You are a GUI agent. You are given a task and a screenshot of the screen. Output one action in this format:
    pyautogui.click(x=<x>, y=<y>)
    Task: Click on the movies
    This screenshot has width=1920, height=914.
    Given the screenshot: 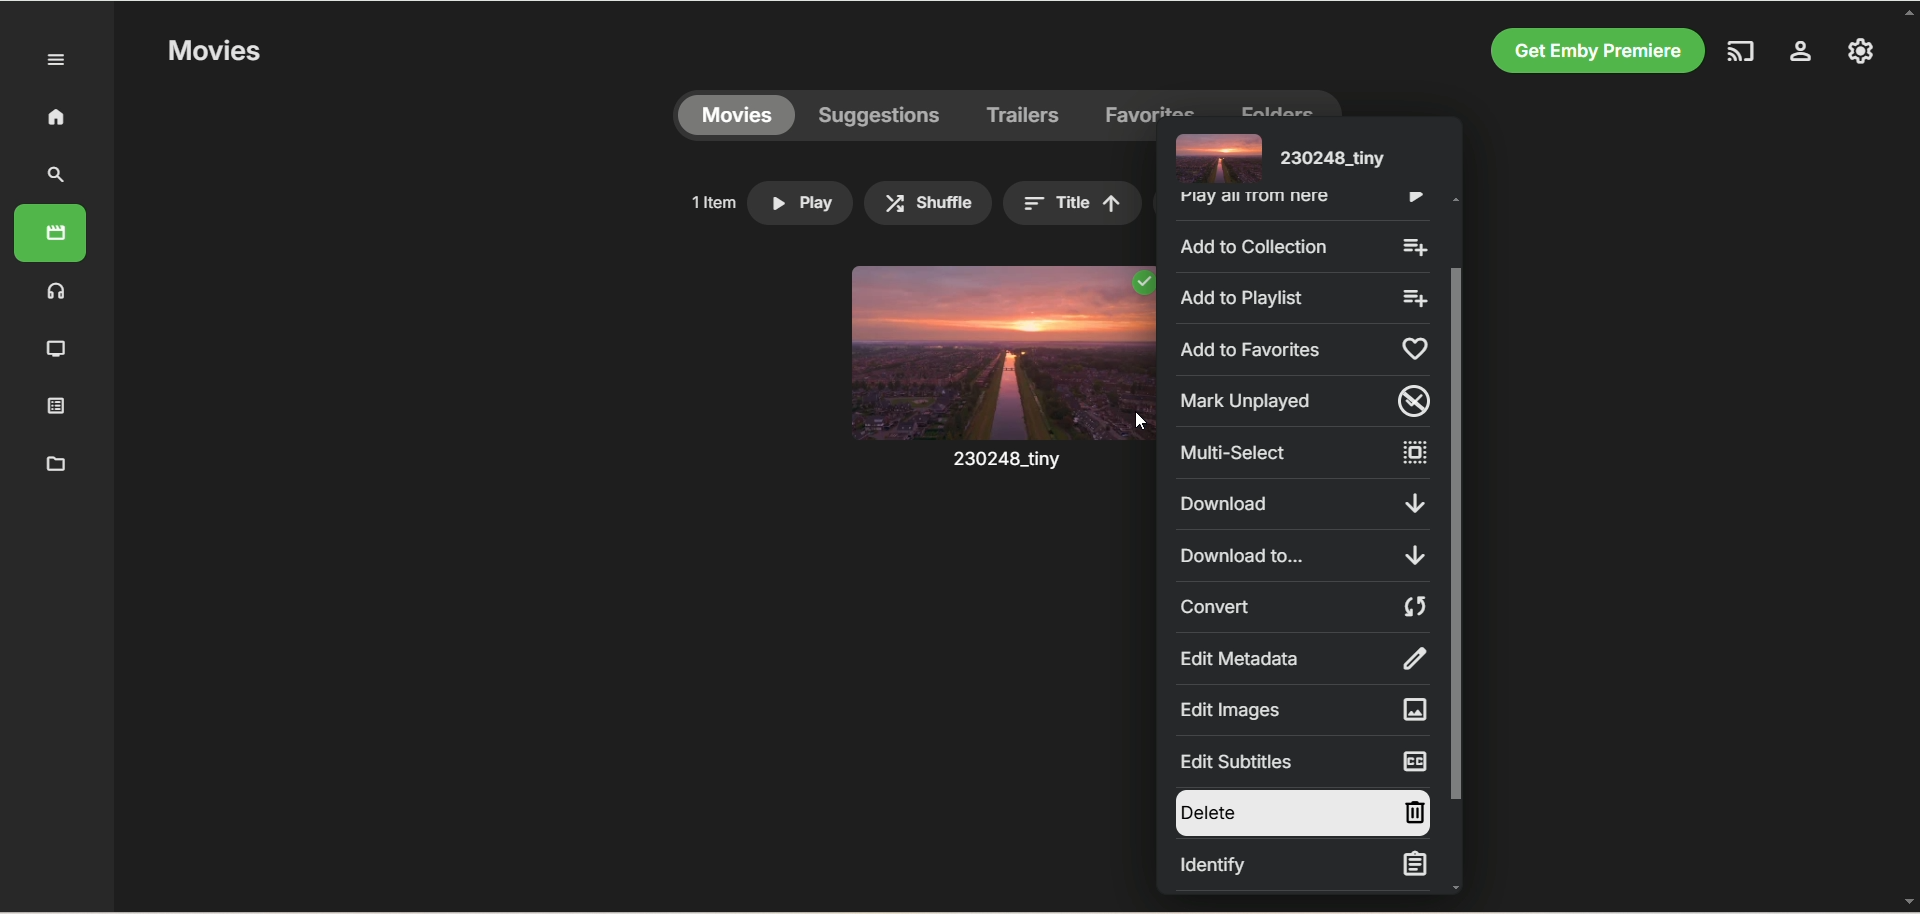 What is the action you would take?
    pyautogui.click(x=213, y=52)
    